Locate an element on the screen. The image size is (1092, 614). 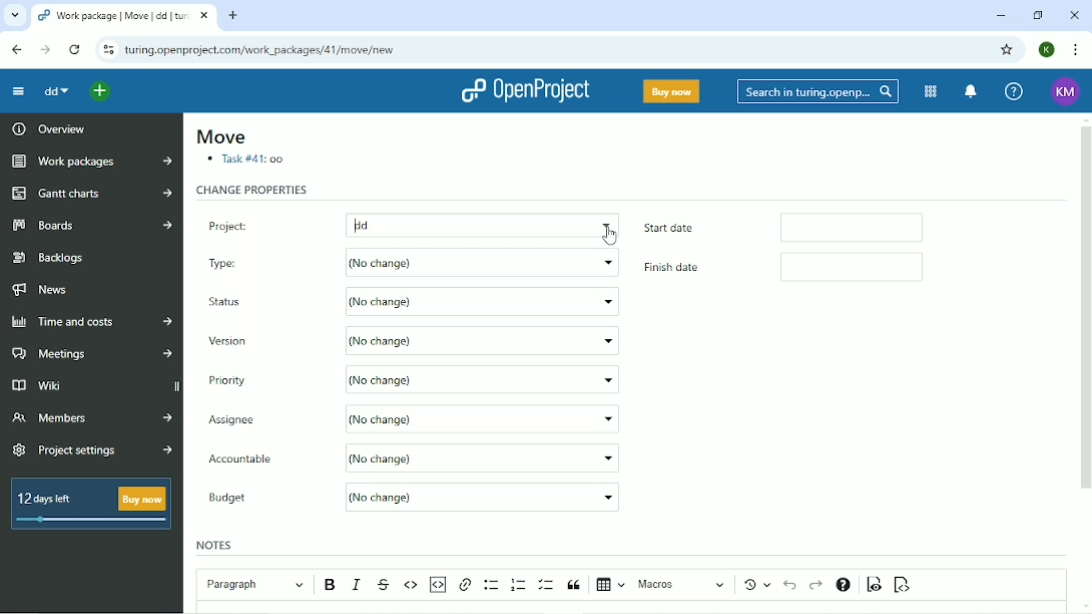
News is located at coordinates (49, 289).